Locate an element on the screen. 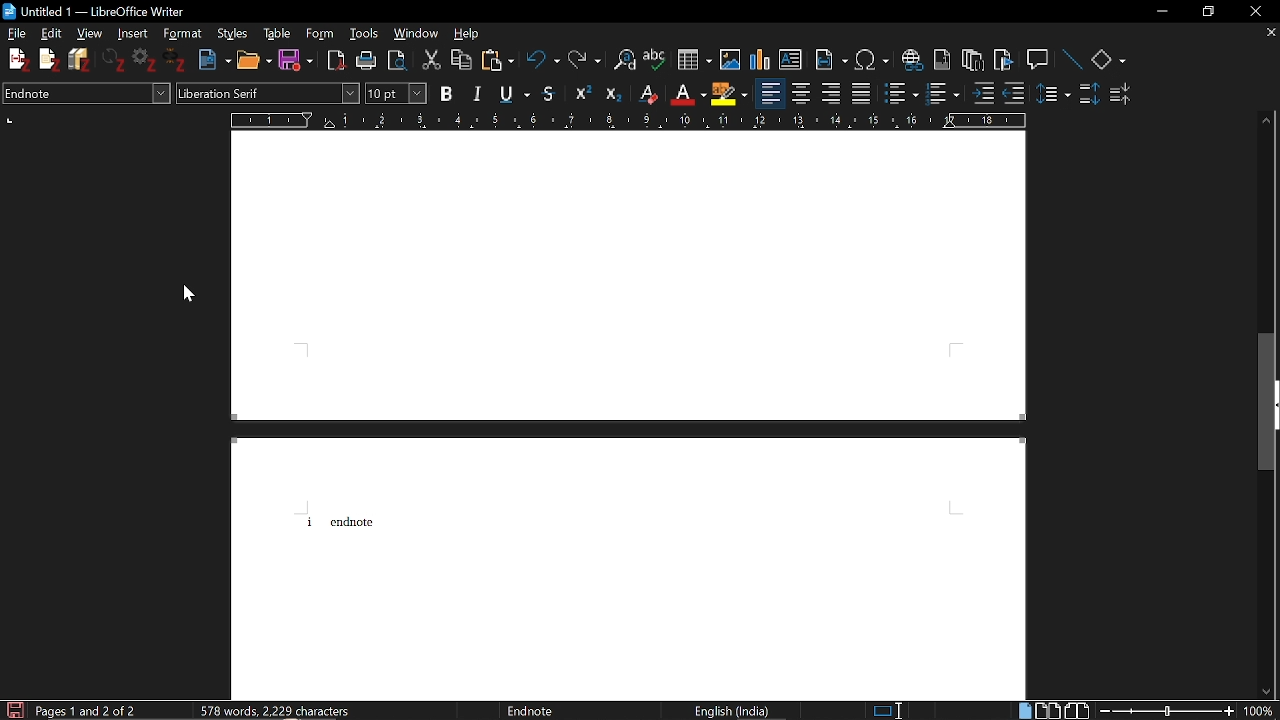  Close current tab is located at coordinates (1269, 34).